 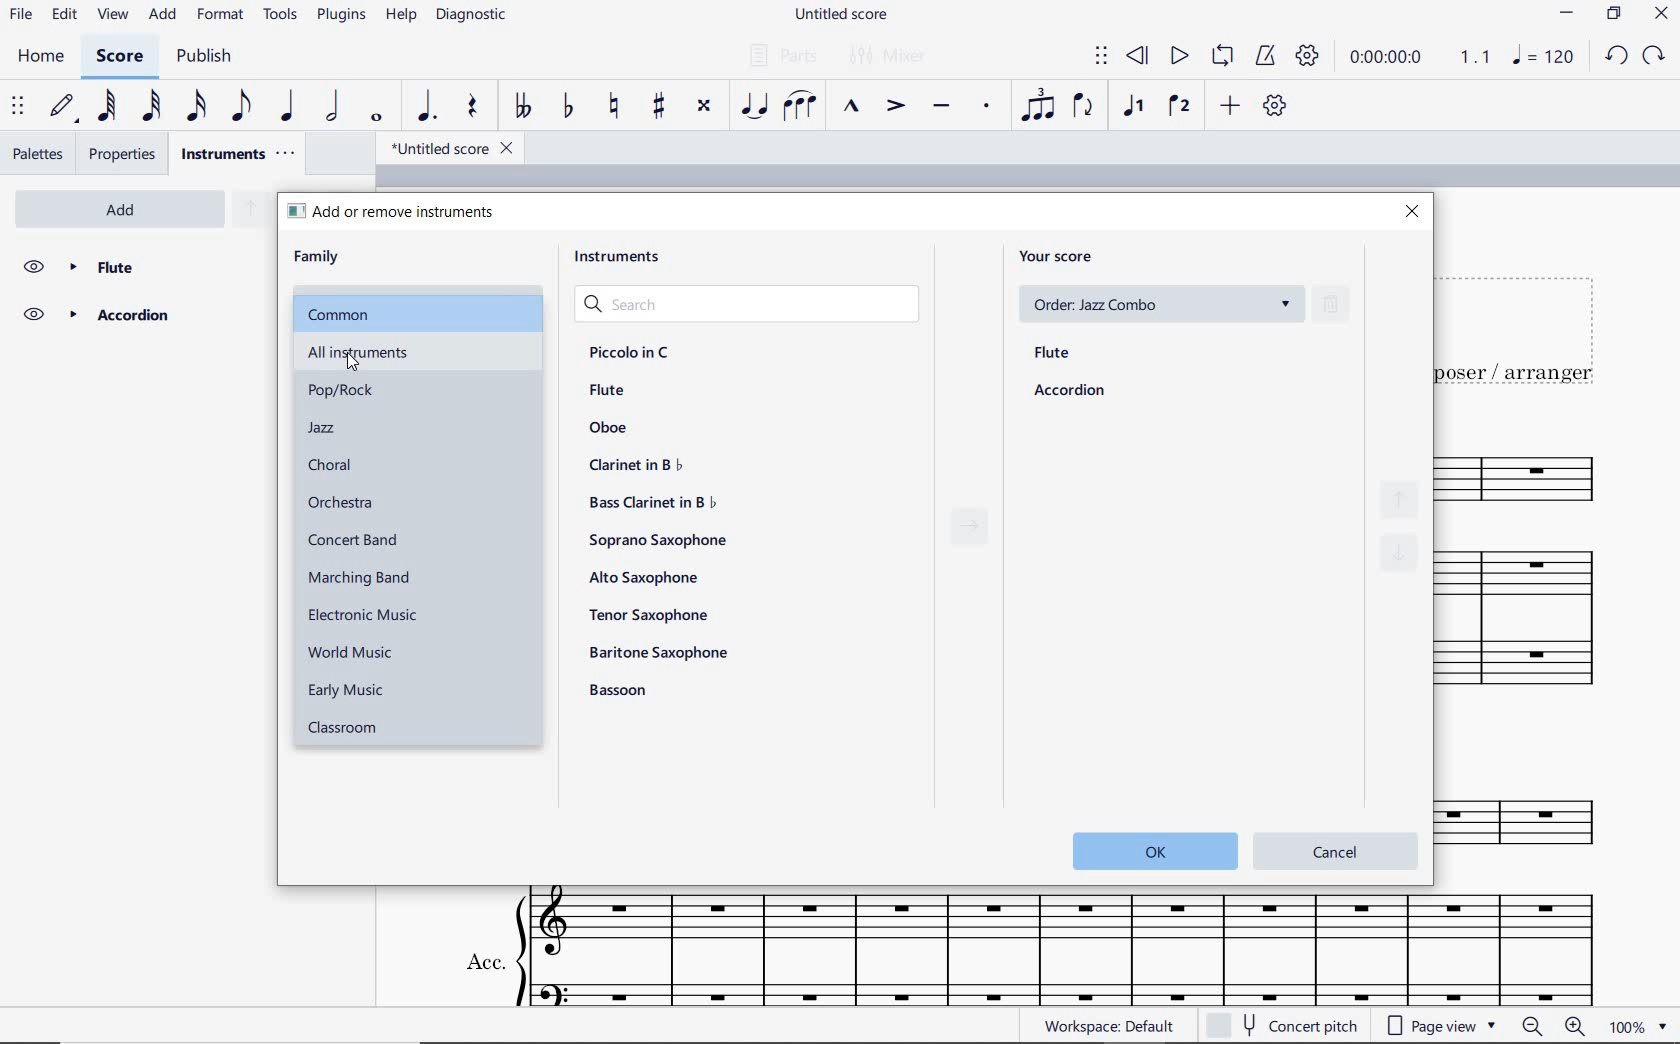 What do you see at coordinates (20, 13) in the screenshot?
I see `FILE` at bounding box center [20, 13].